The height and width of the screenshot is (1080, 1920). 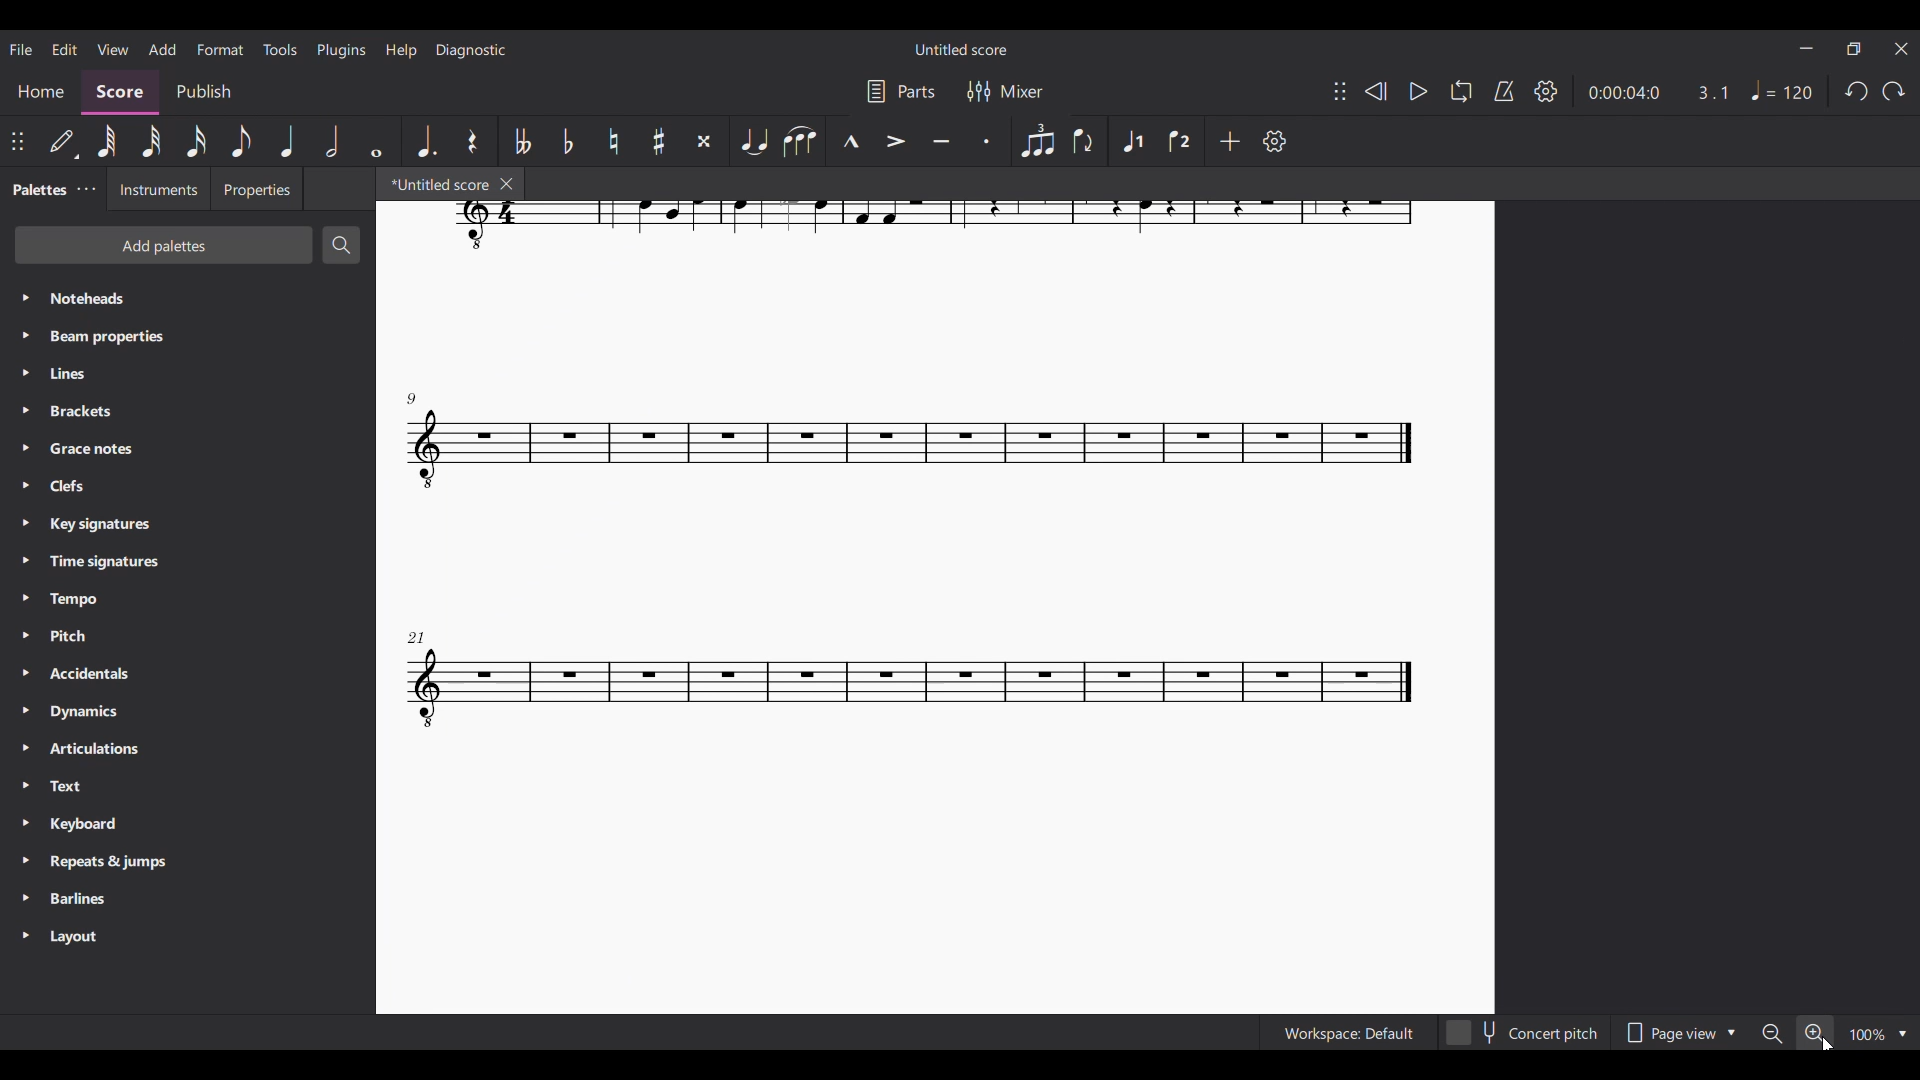 I want to click on Close tab, so click(x=506, y=184).